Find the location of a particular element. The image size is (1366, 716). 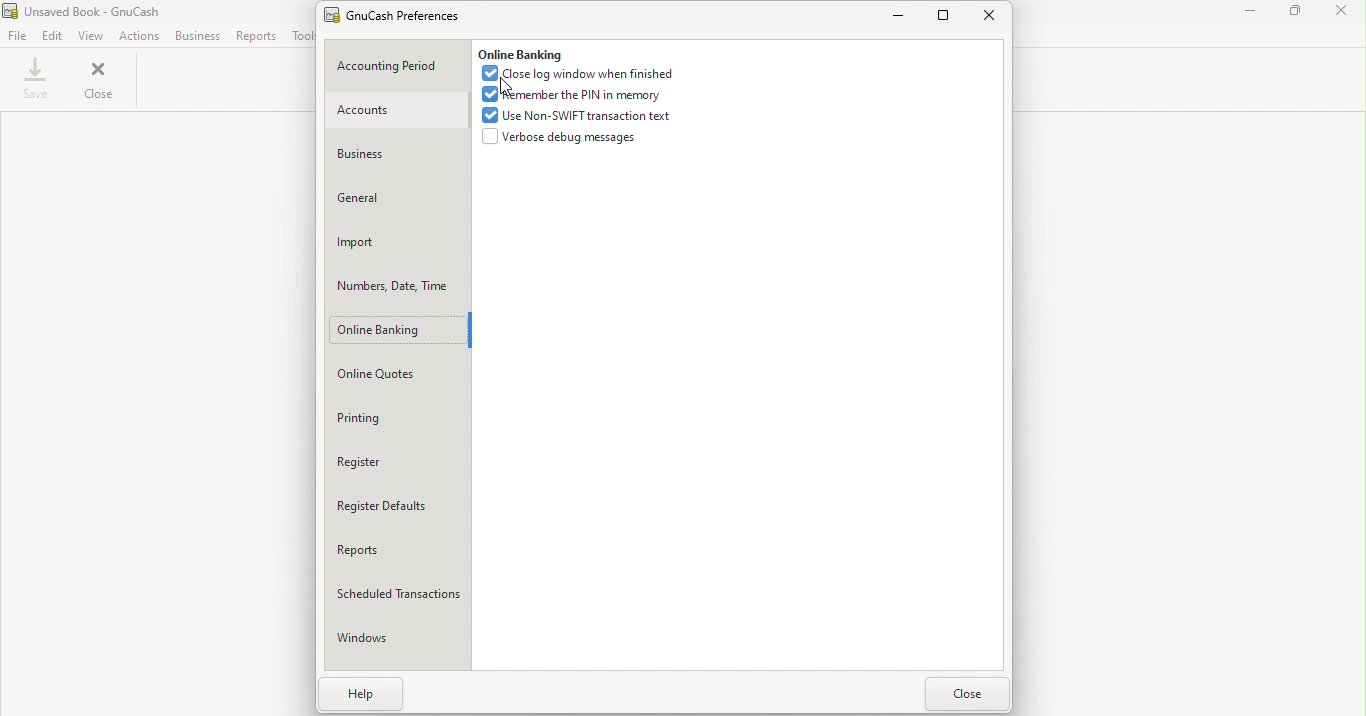

General is located at coordinates (396, 199).